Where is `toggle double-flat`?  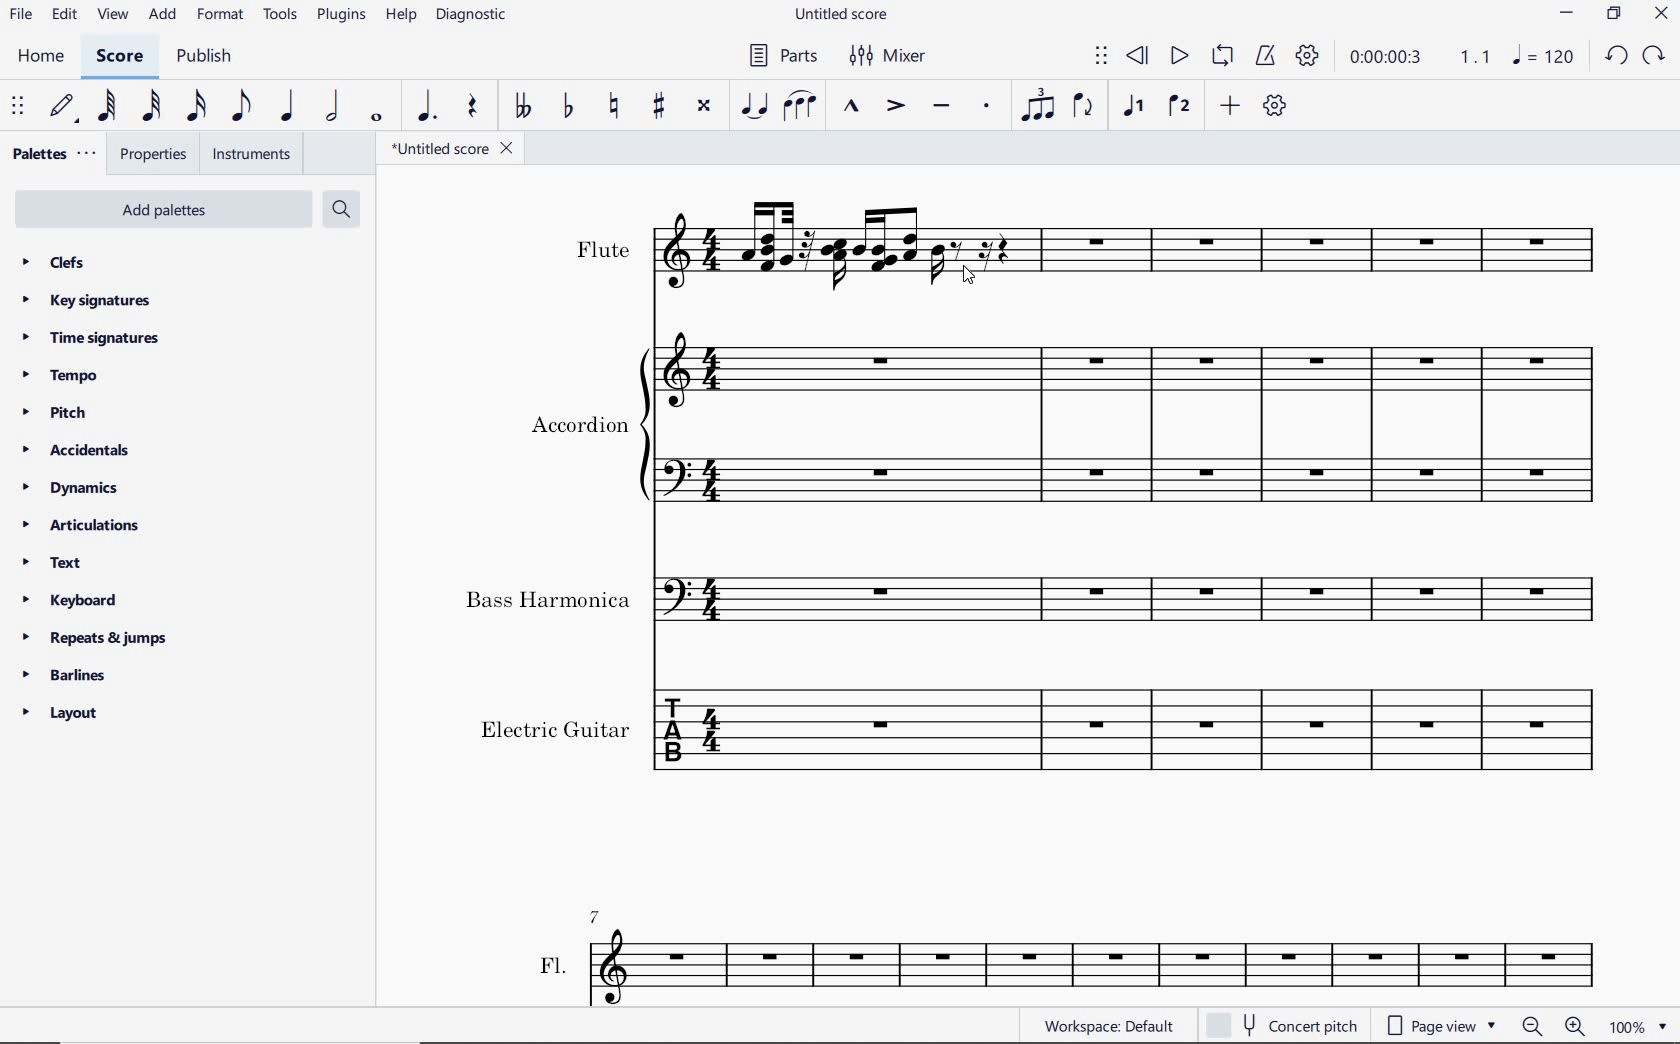 toggle double-flat is located at coordinates (522, 107).